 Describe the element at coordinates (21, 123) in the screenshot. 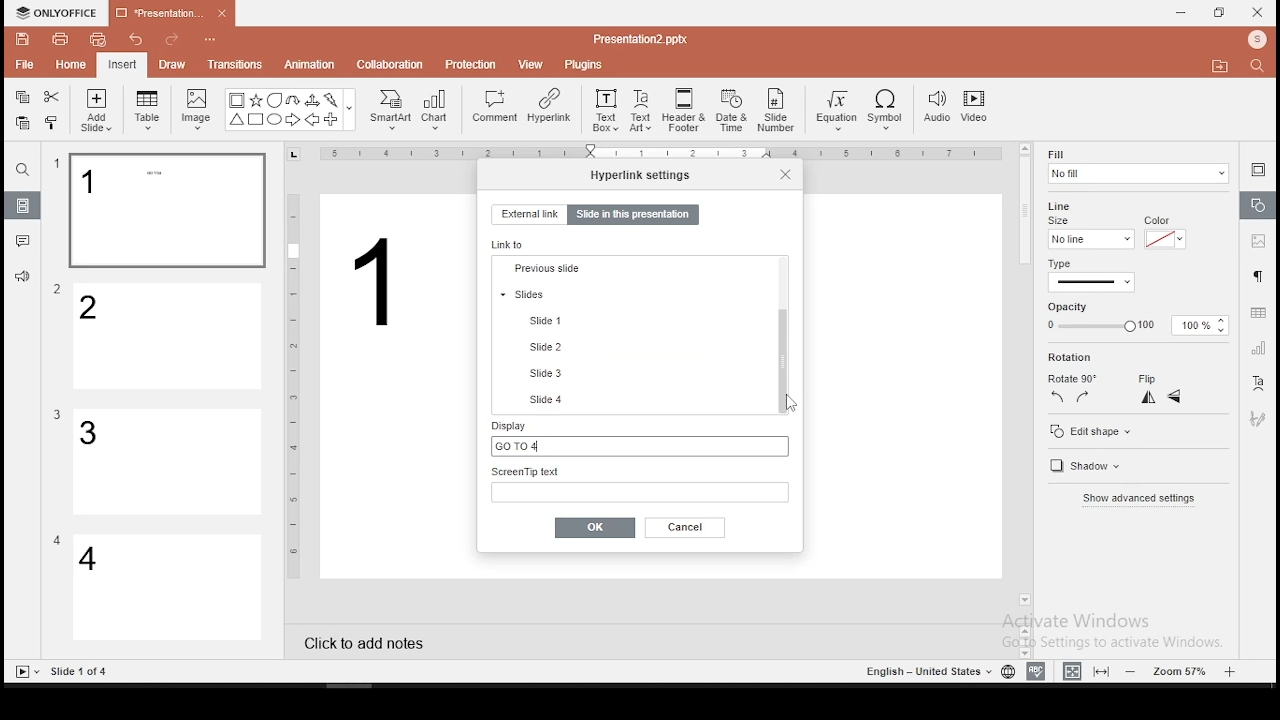

I see `paste` at that location.